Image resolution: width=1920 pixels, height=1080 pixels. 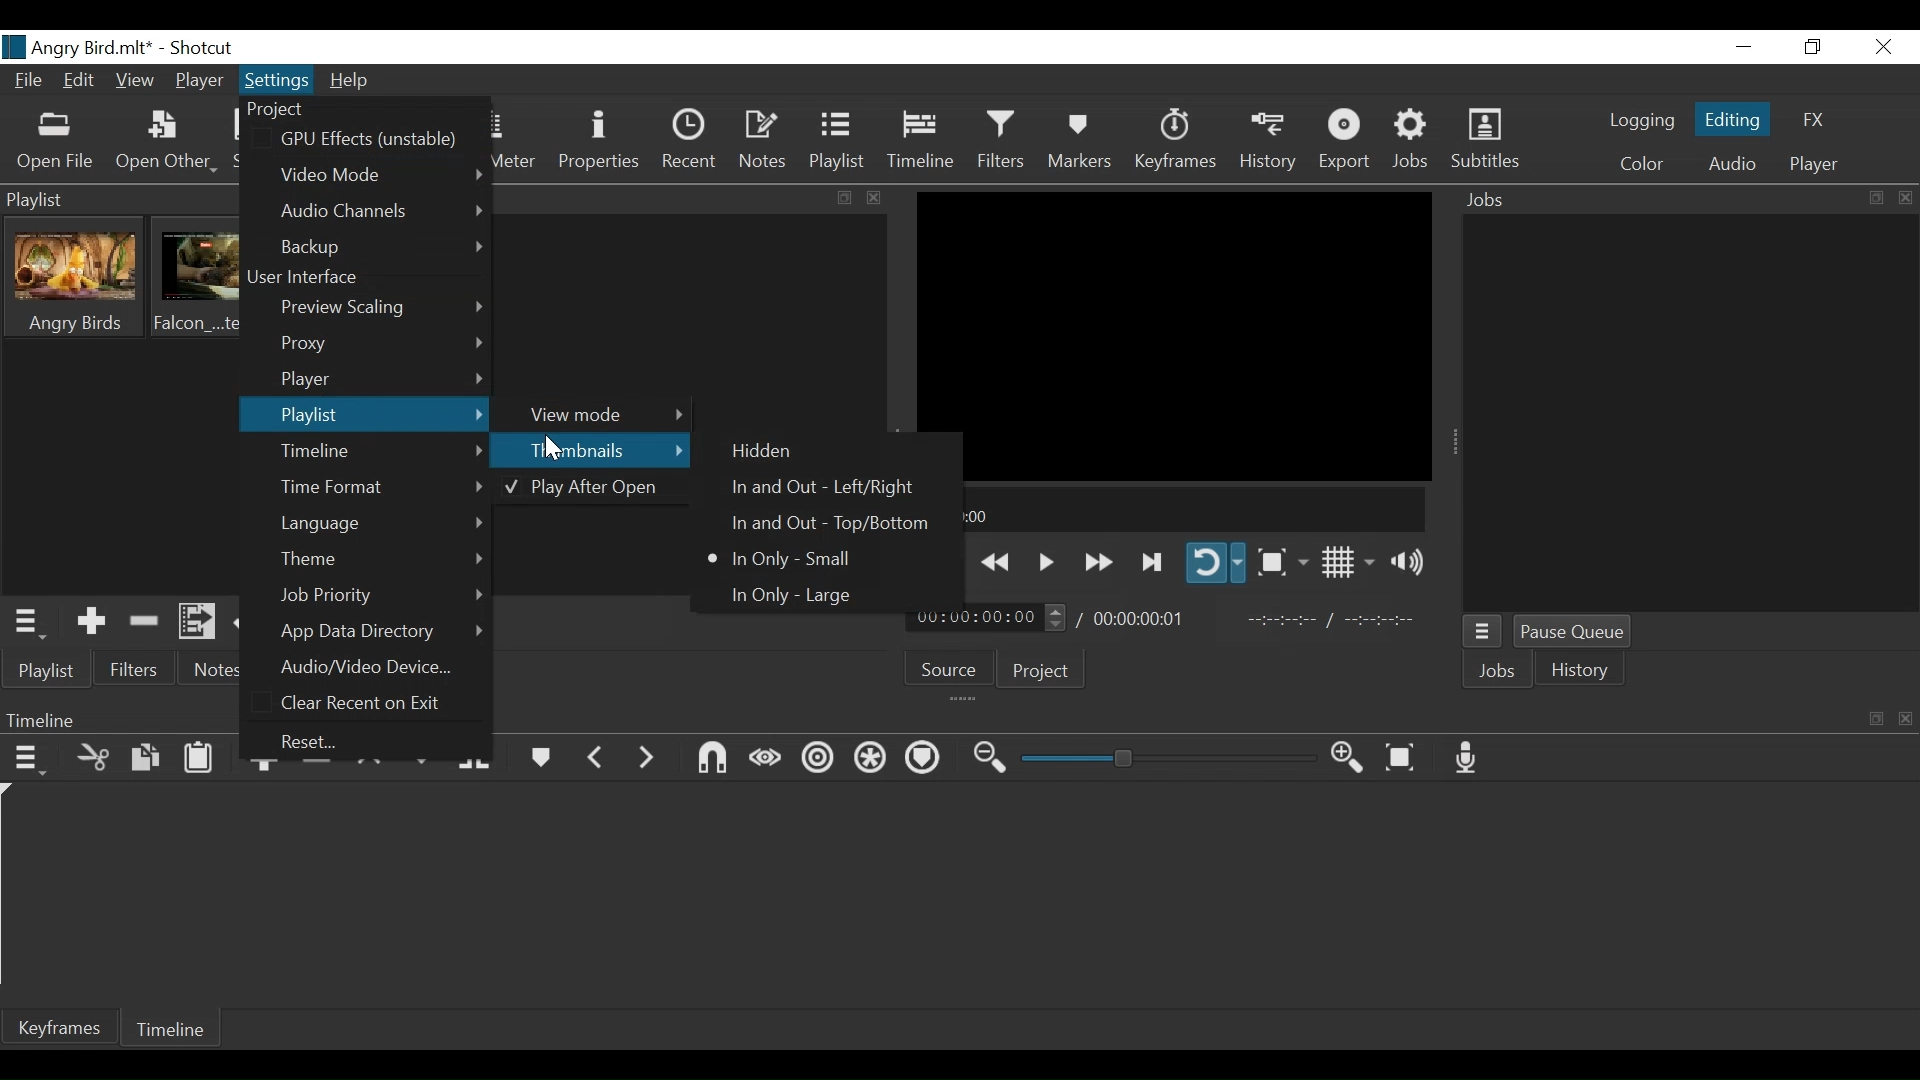 What do you see at coordinates (170, 1026) in the screenshot?
I see `Timeline` at bounding box center [170, 1026].